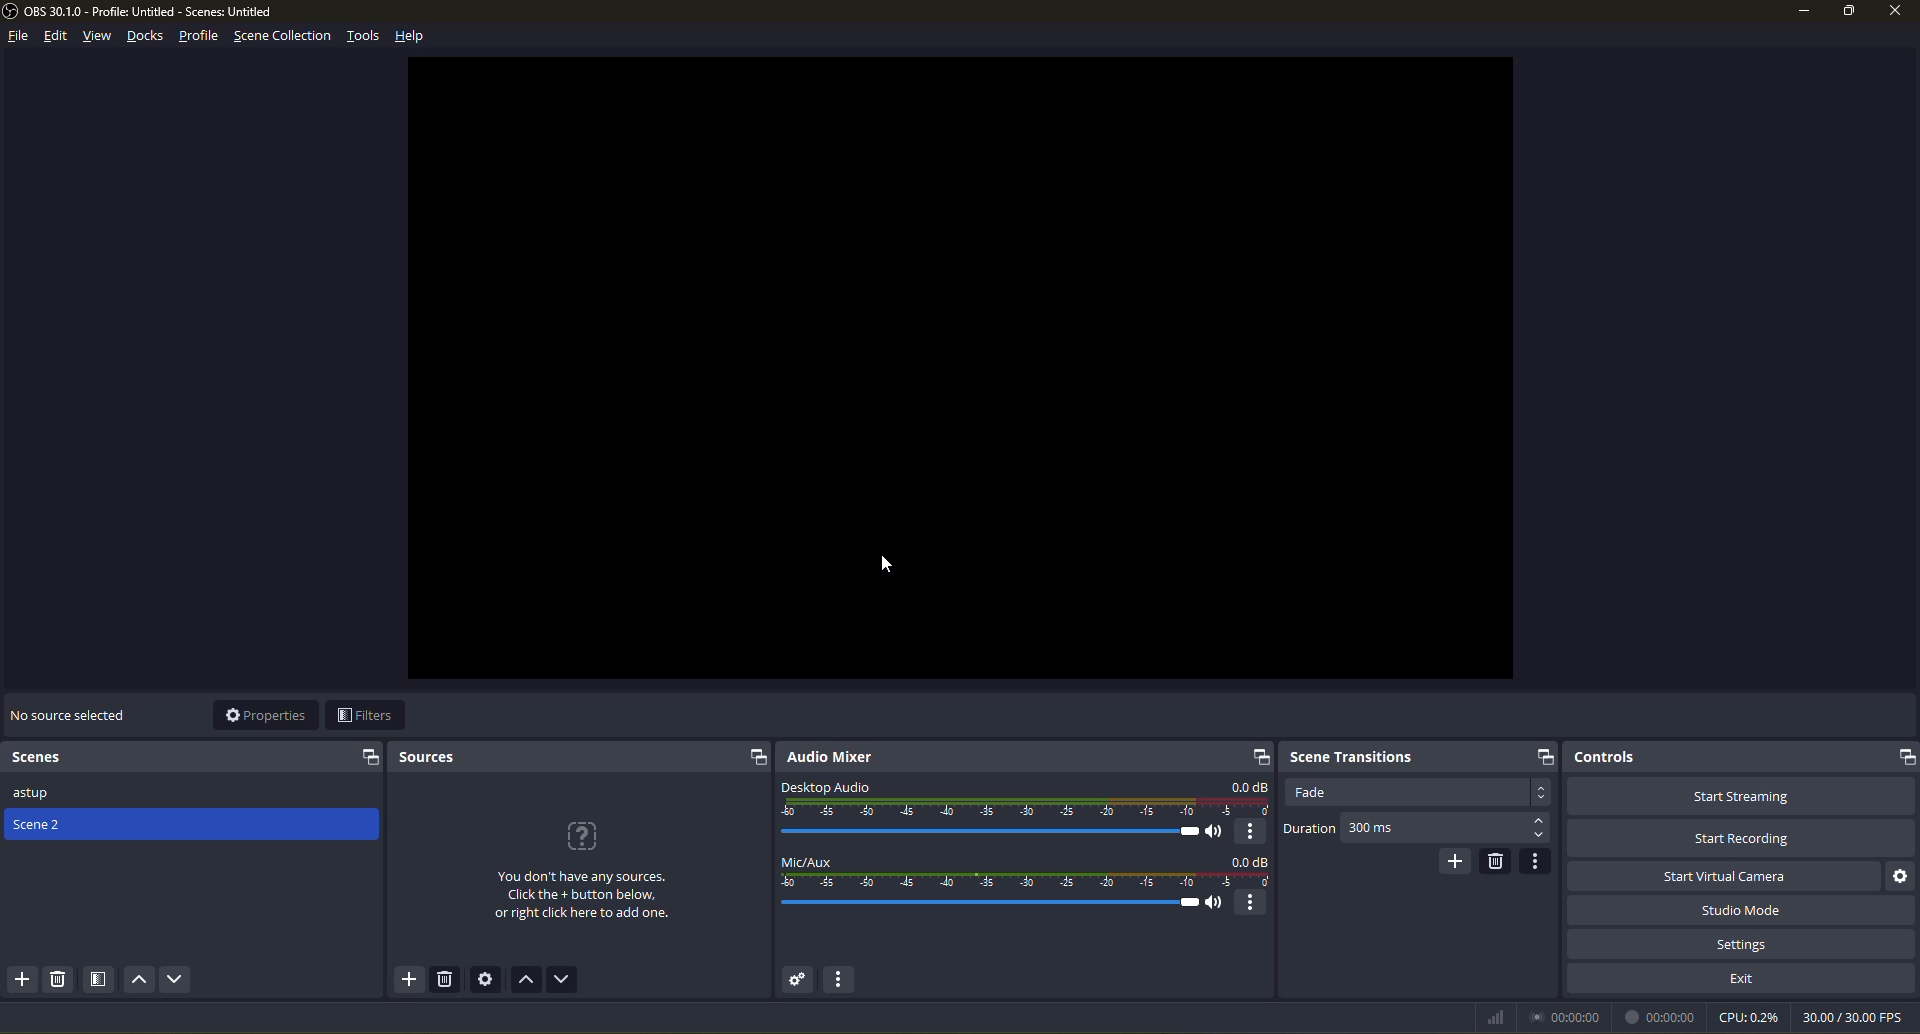 This screenshot has width=1920, height=1034. I want to click on expand, so click(756, 757).